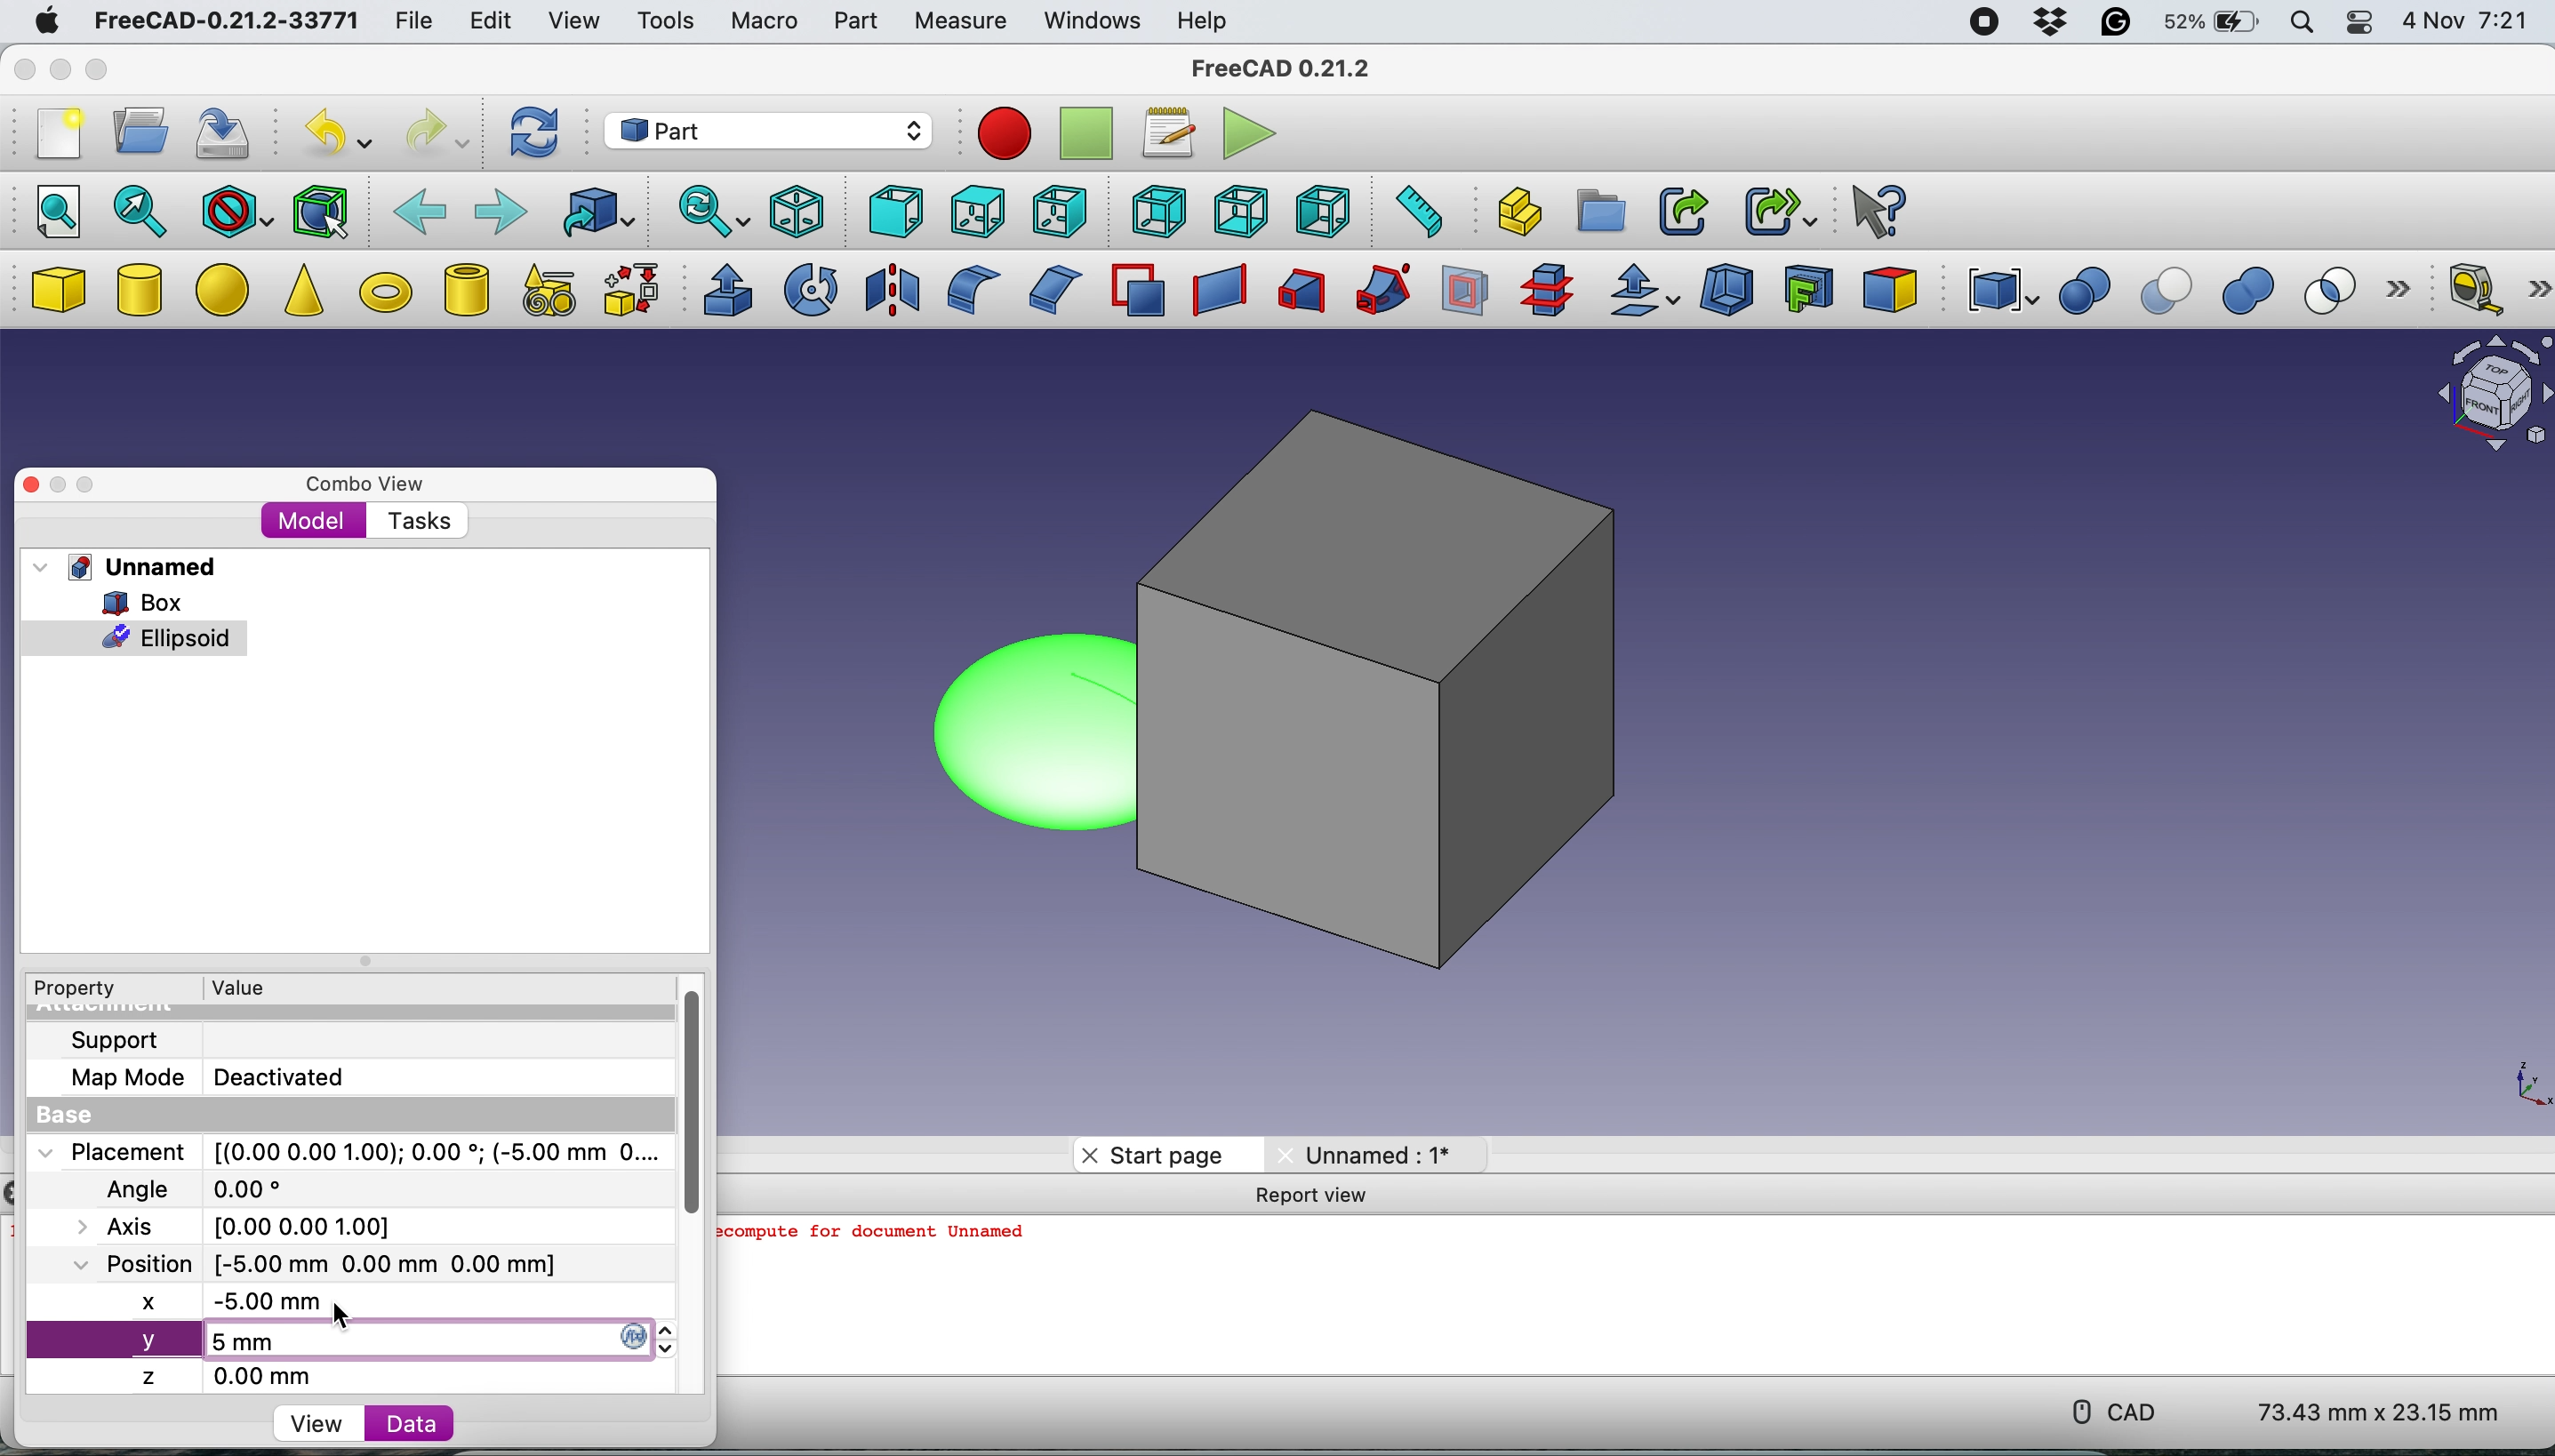 The width and height of the screenshot is (2555, 1456). I want to click on mirroring, so click(893, 288).